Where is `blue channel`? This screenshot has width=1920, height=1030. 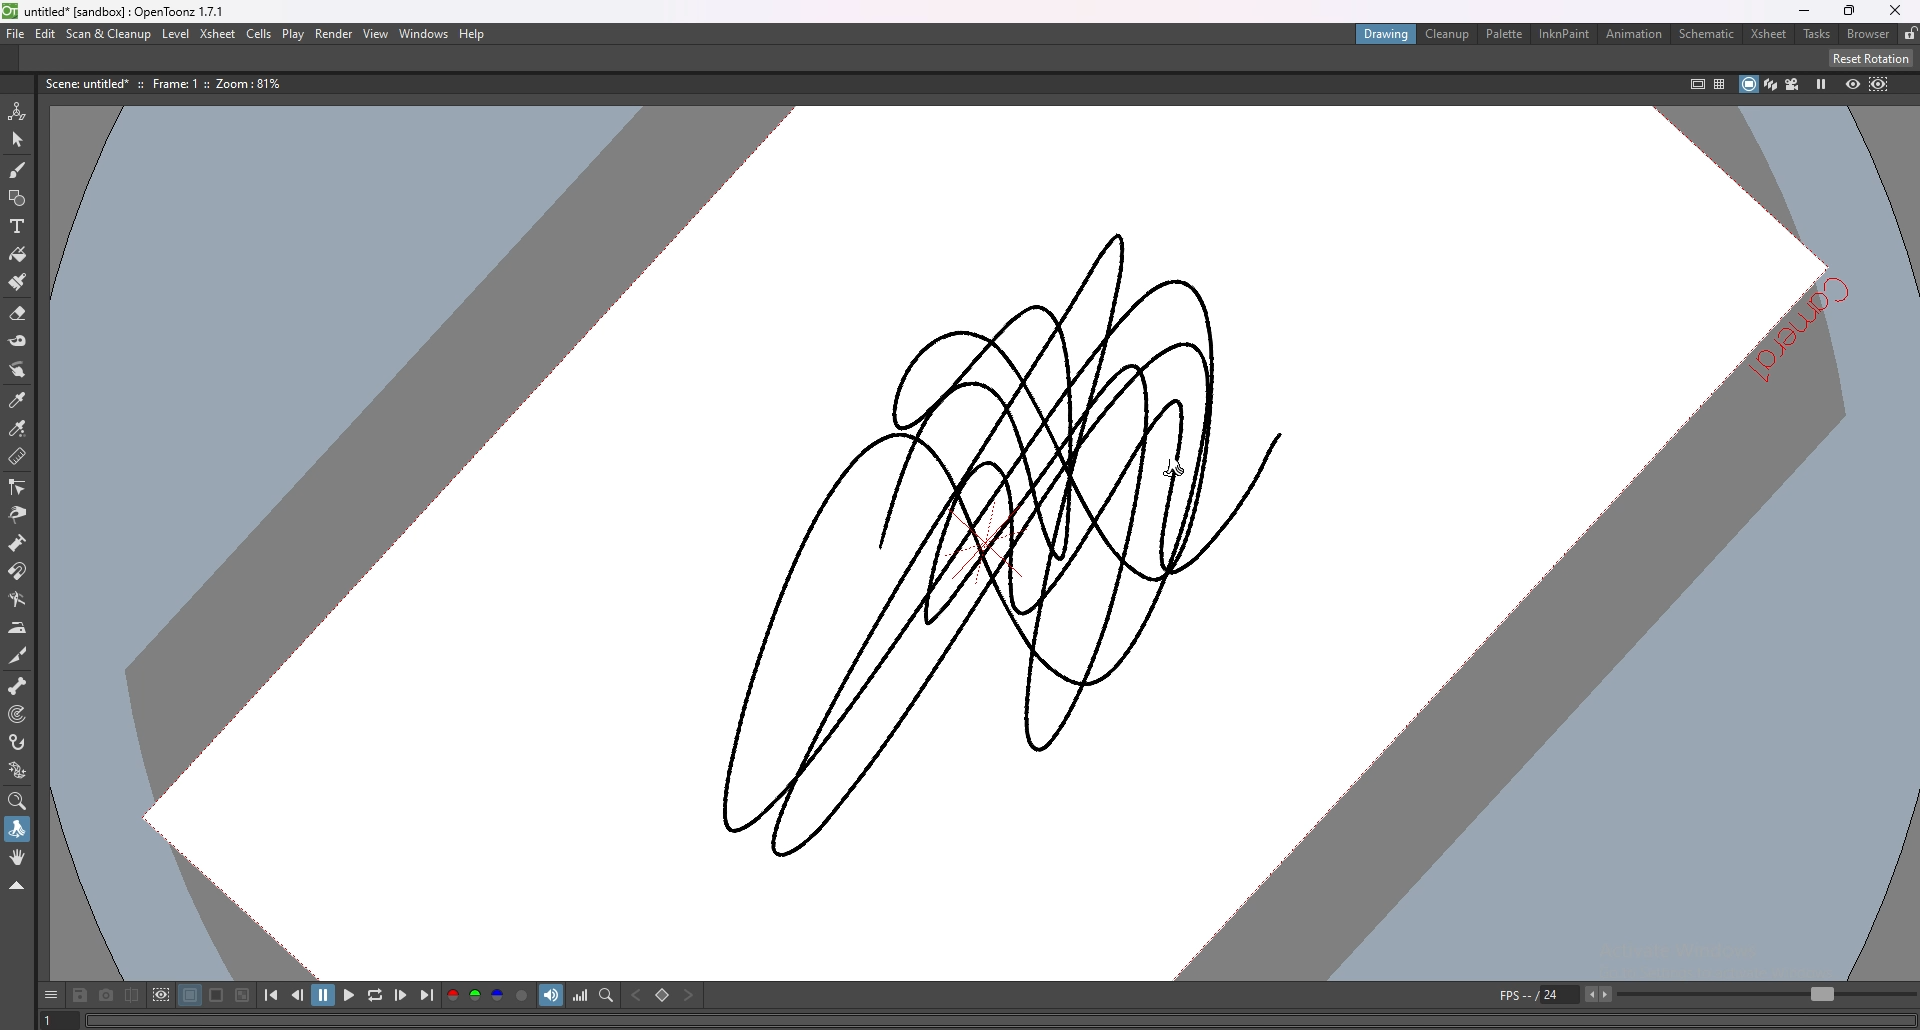 blue channel is located at coordinates (496, 995).